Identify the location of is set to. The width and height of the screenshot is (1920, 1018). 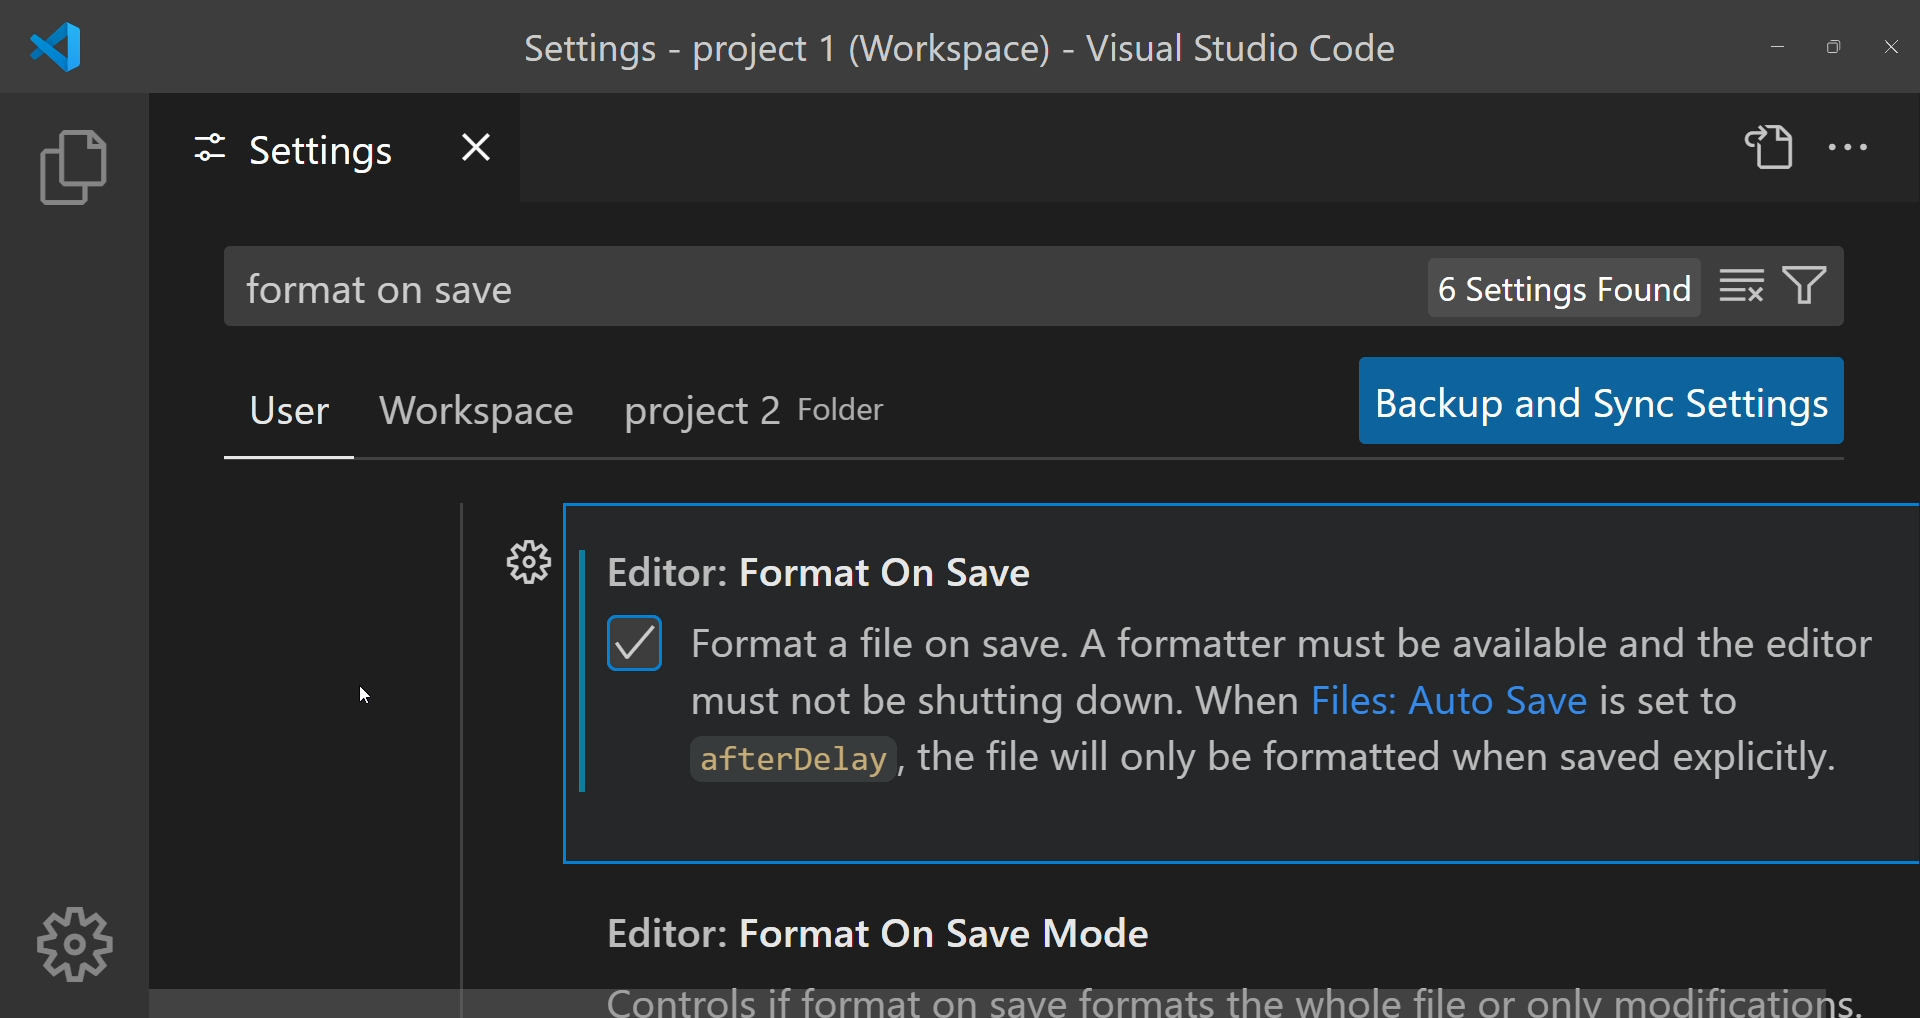
(1674, 700).